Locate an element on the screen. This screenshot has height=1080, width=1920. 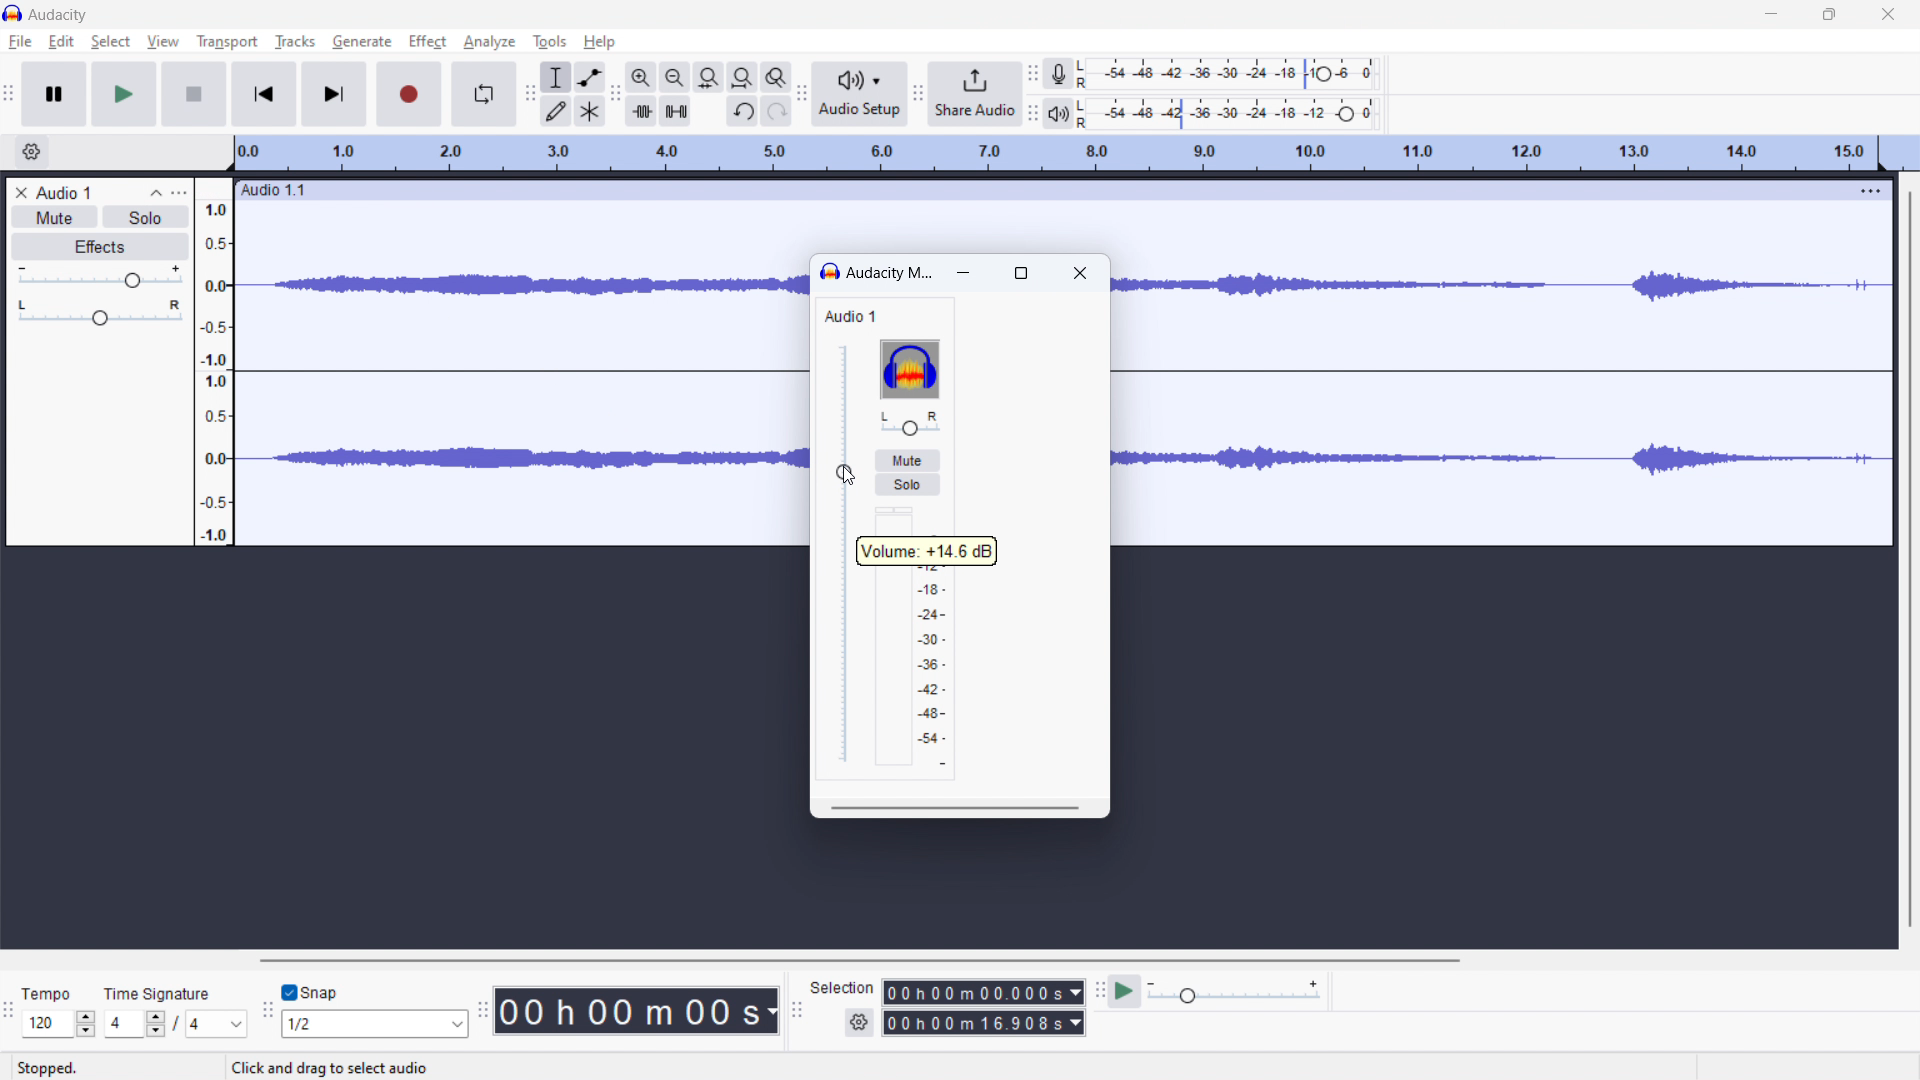
mute is located at coordinates (906, 460).